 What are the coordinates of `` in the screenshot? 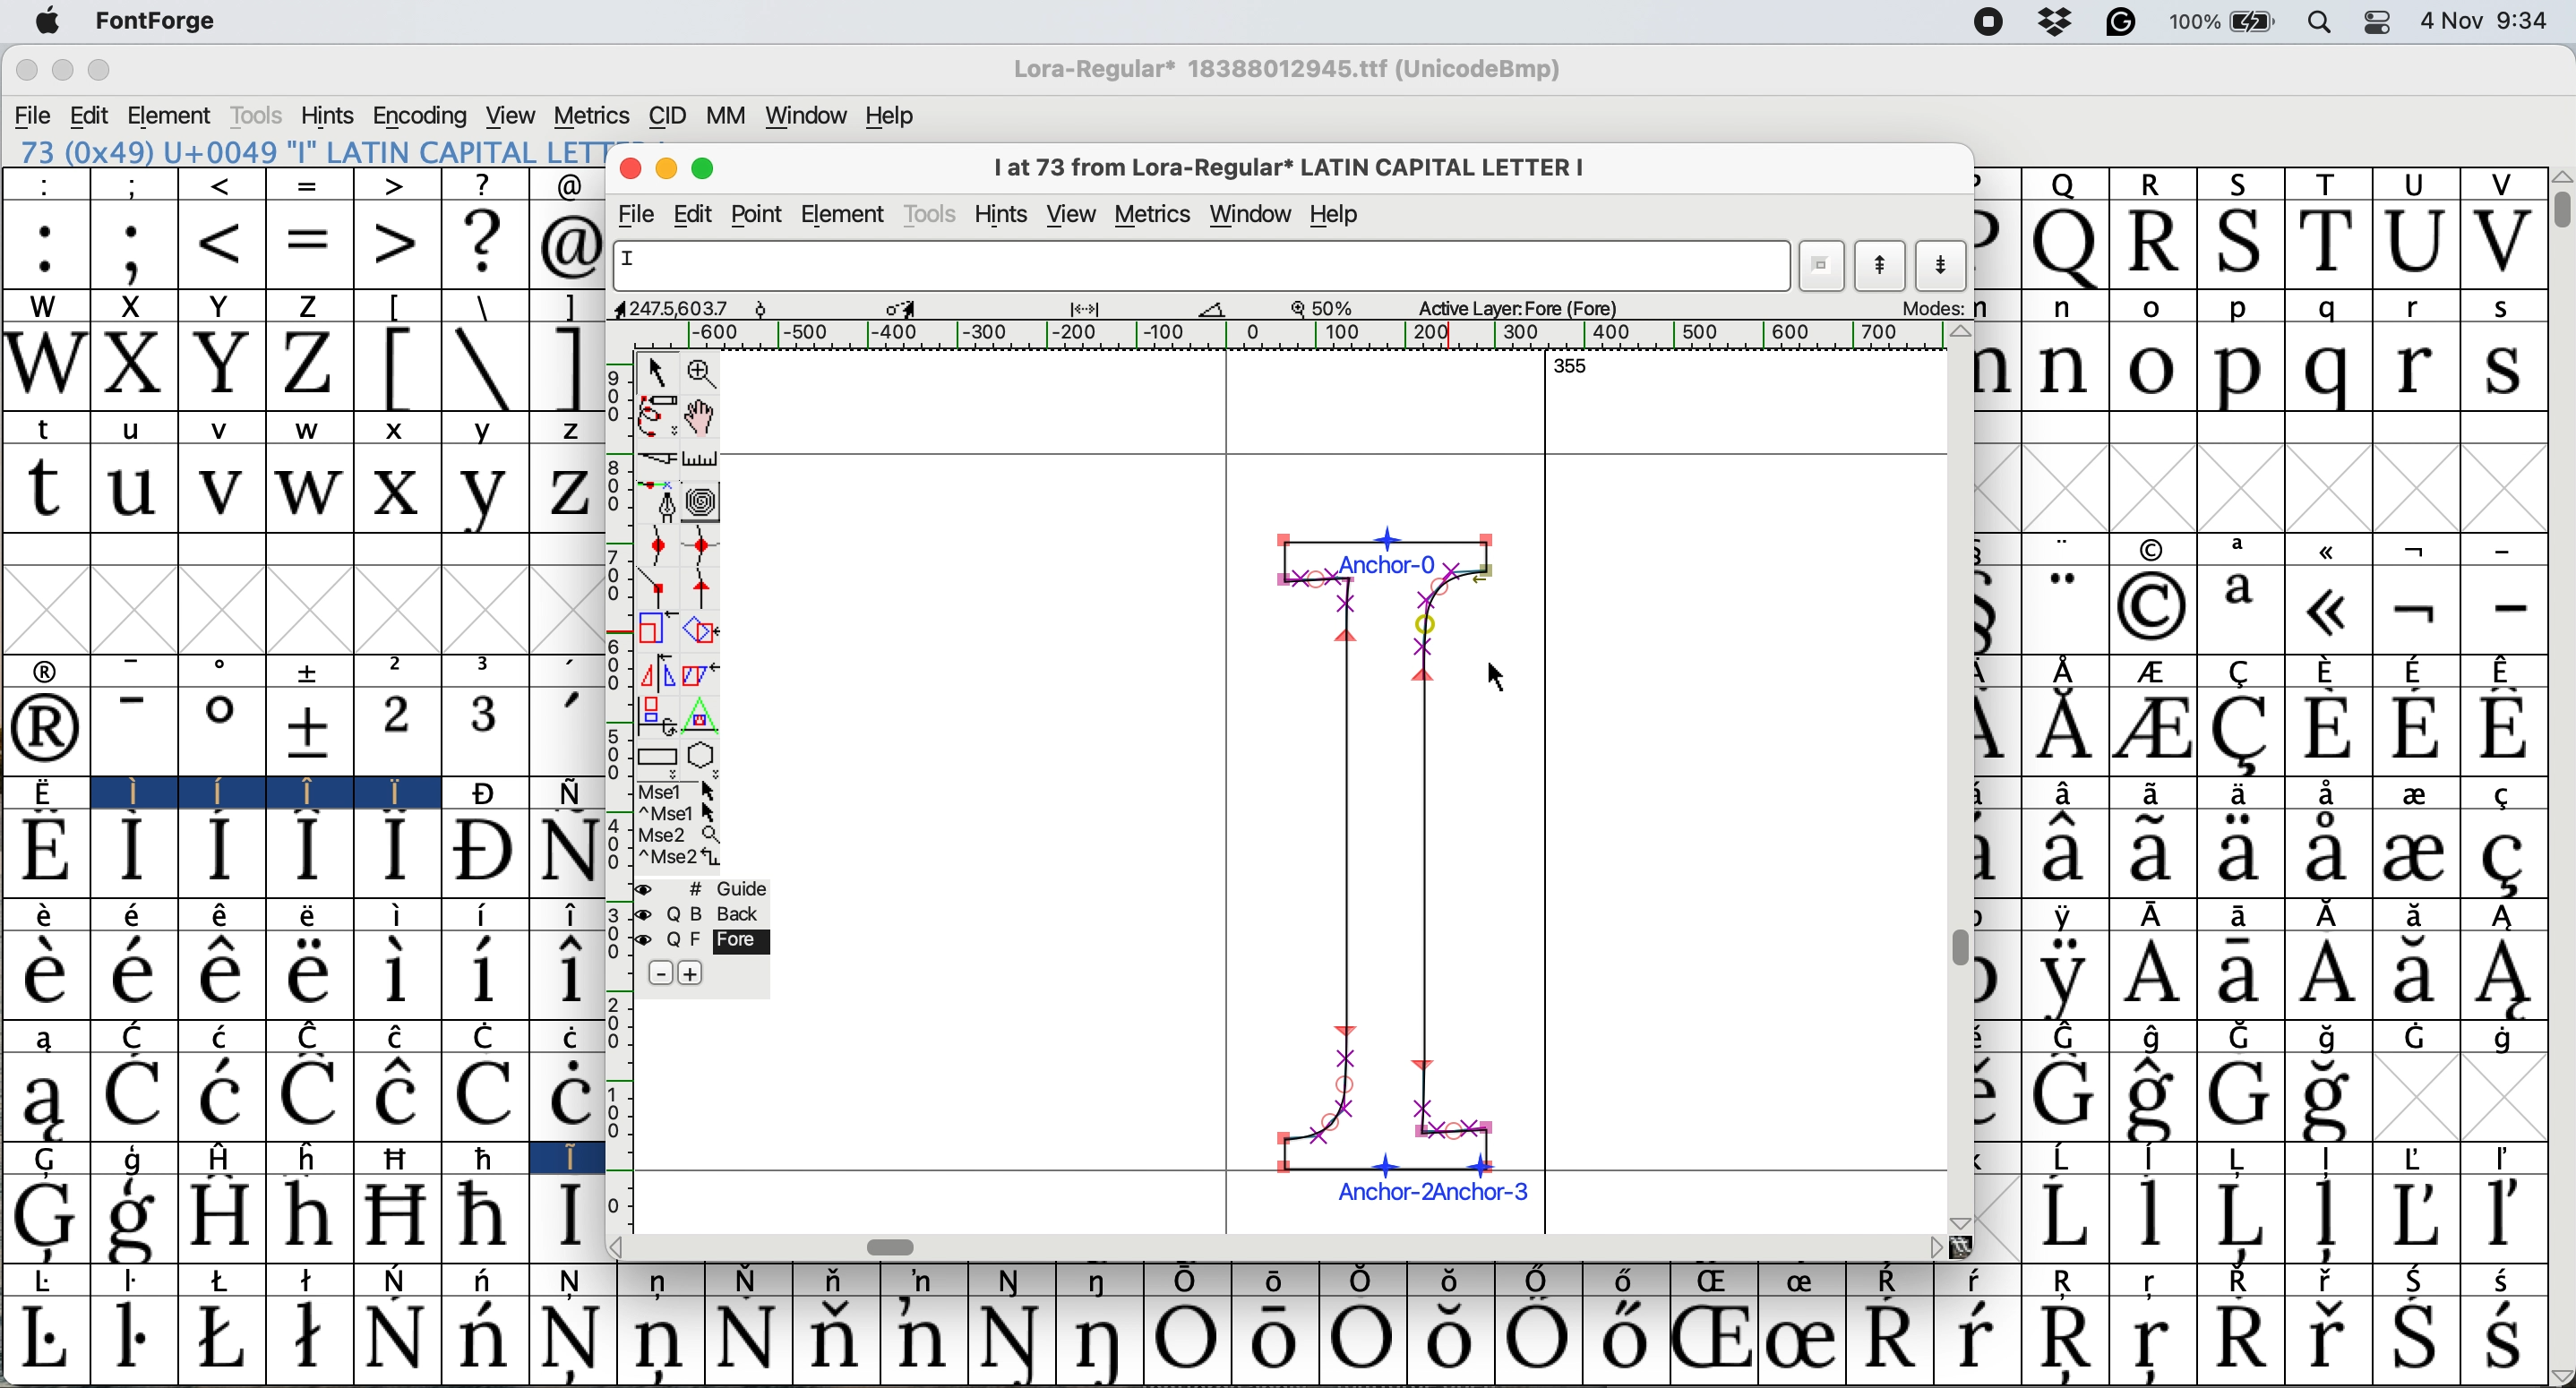 It's located at (665, 306).